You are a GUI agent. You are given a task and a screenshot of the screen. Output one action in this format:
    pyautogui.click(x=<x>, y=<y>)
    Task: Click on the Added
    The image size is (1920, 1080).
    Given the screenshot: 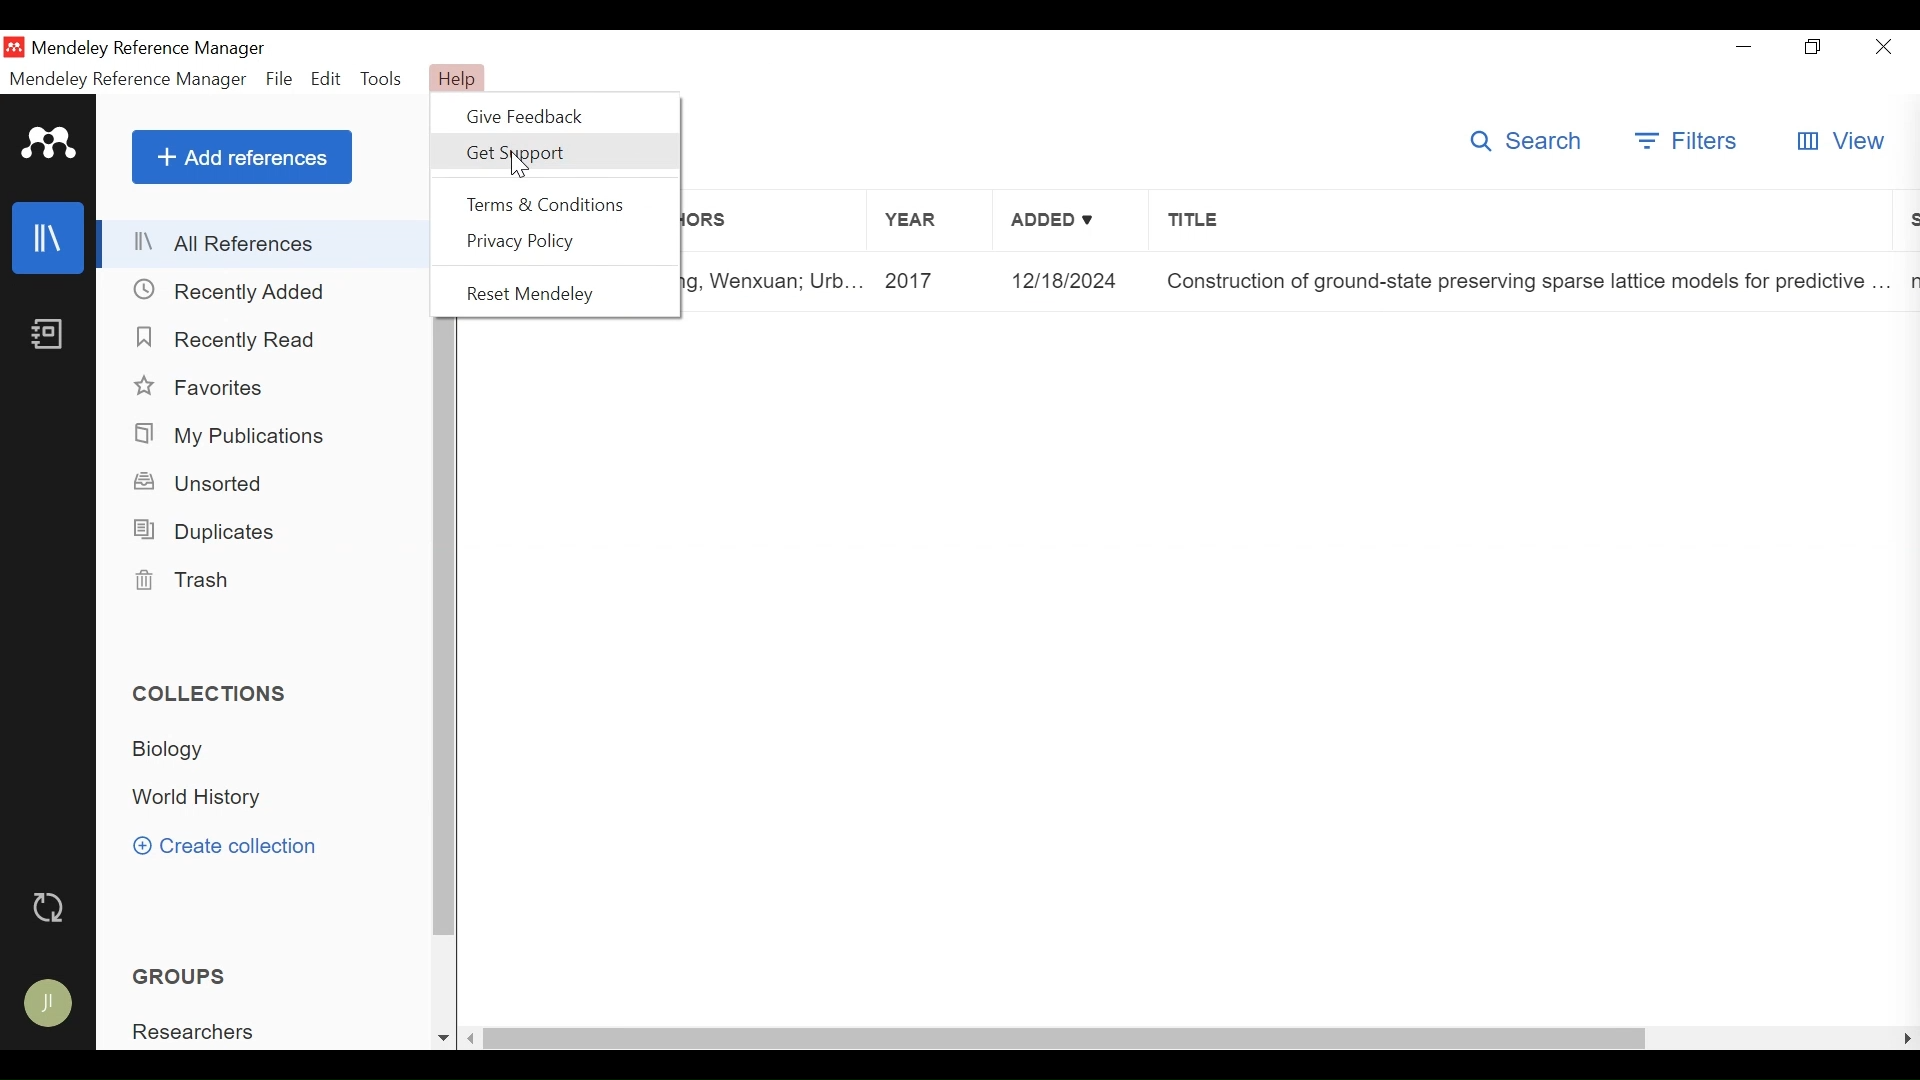 What is the action you would take?
    pyautogui.click(x=1075, y=282)
    